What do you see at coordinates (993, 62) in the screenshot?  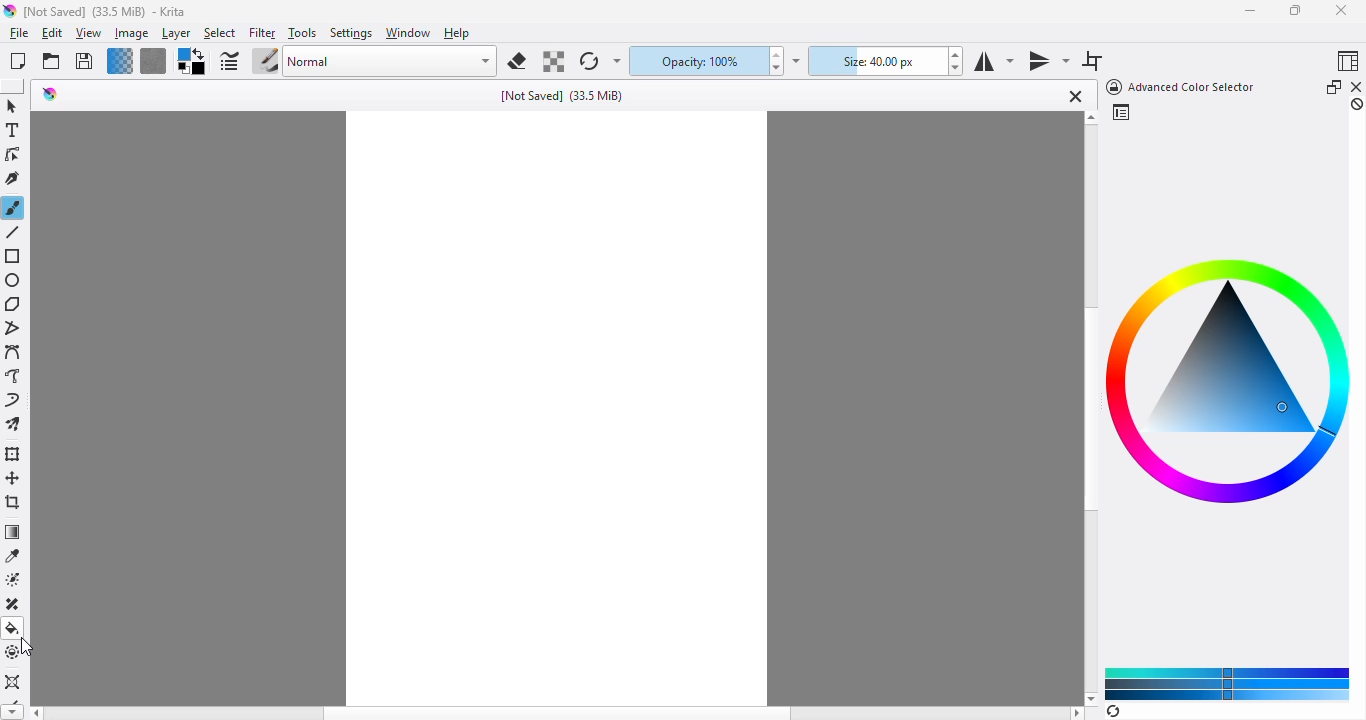 I see `horizontal mirror tool` at bounding box center [993, 62].